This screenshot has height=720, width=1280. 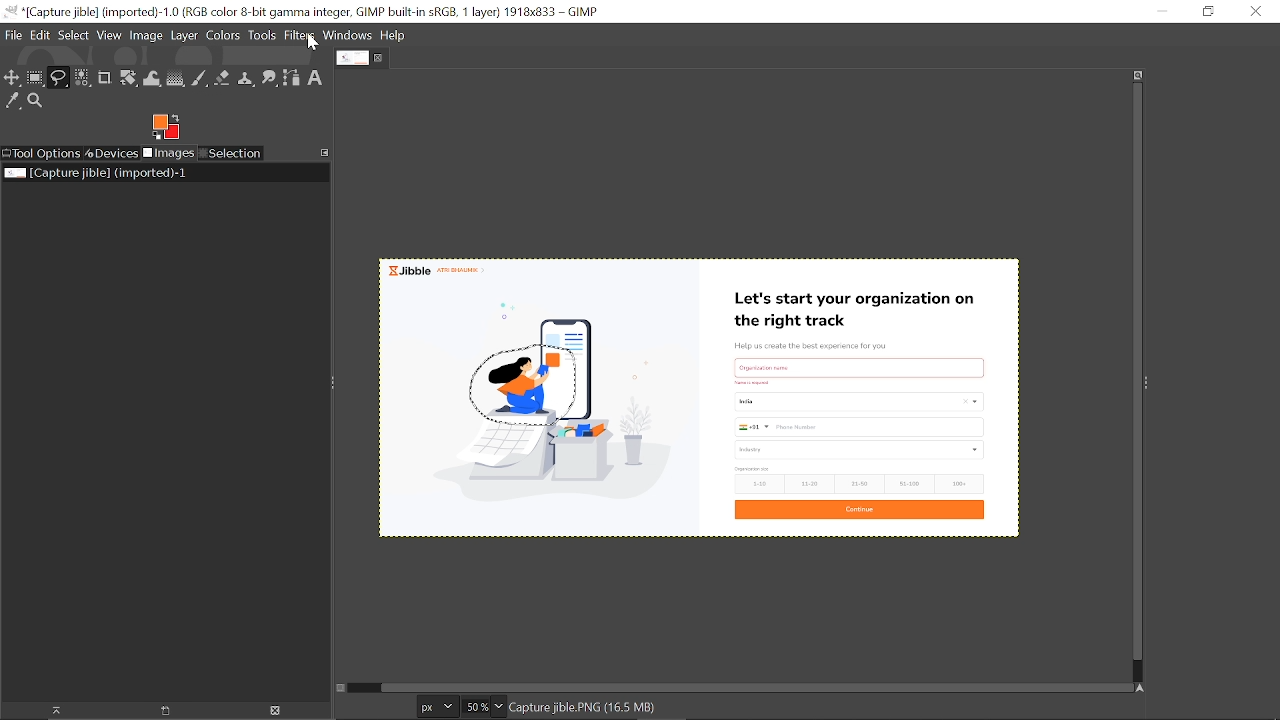 I want to click on Text tool, so click(x=316, y=78).